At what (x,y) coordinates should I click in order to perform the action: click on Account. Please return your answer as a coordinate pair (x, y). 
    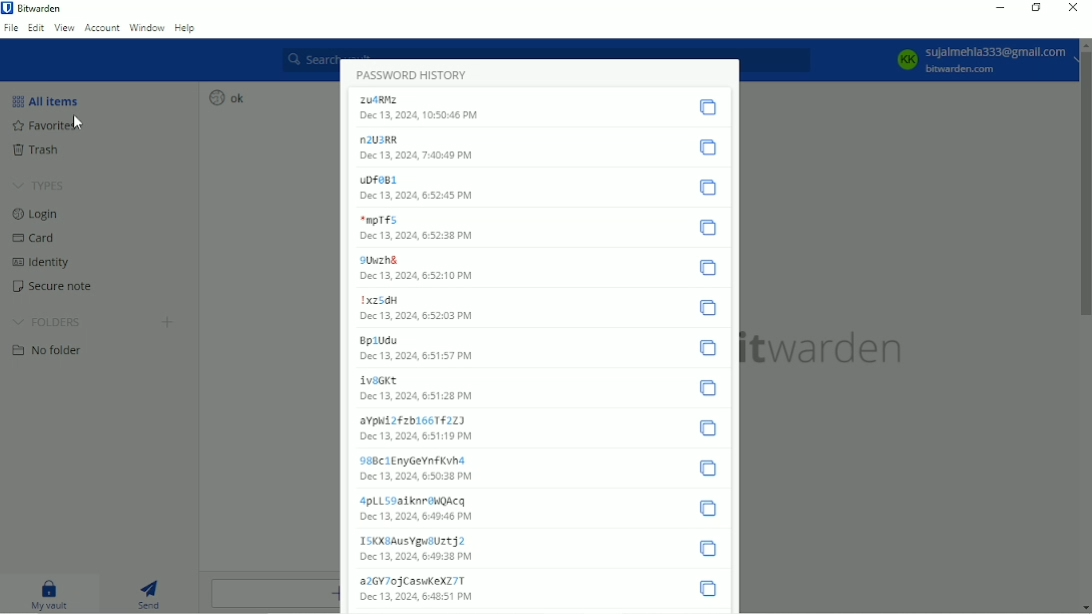
    Looking at the image, I should click on (102, 29).